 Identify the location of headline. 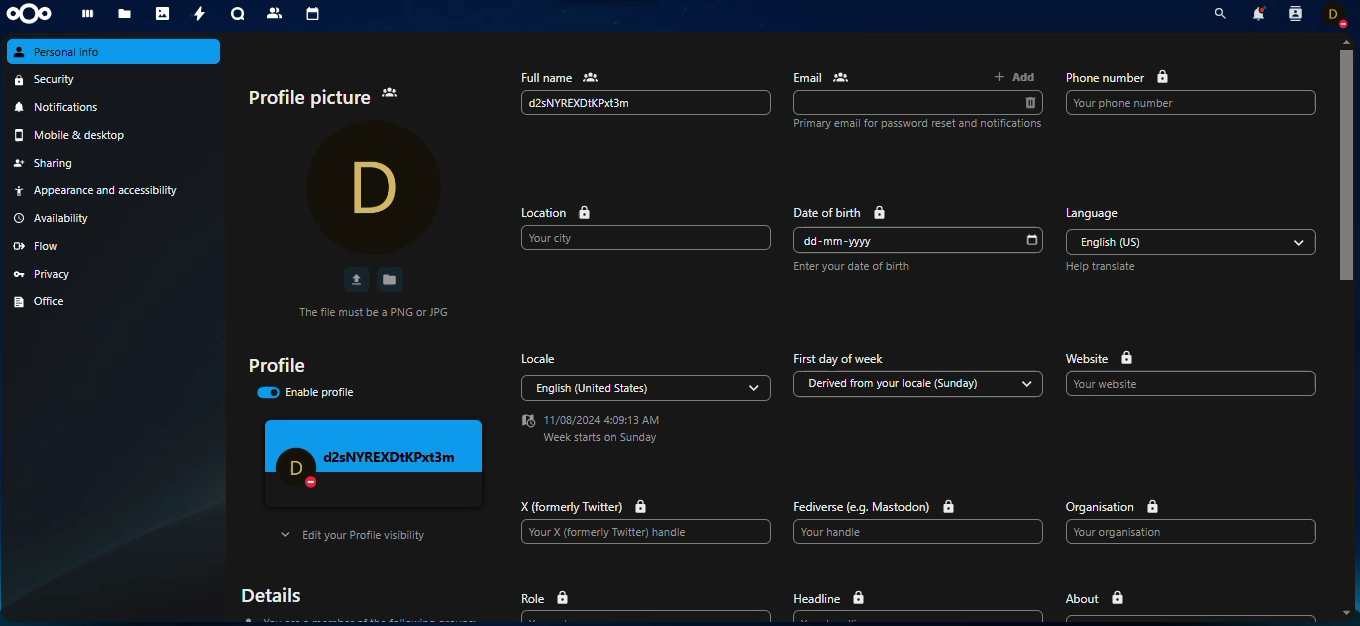
(845, 598).